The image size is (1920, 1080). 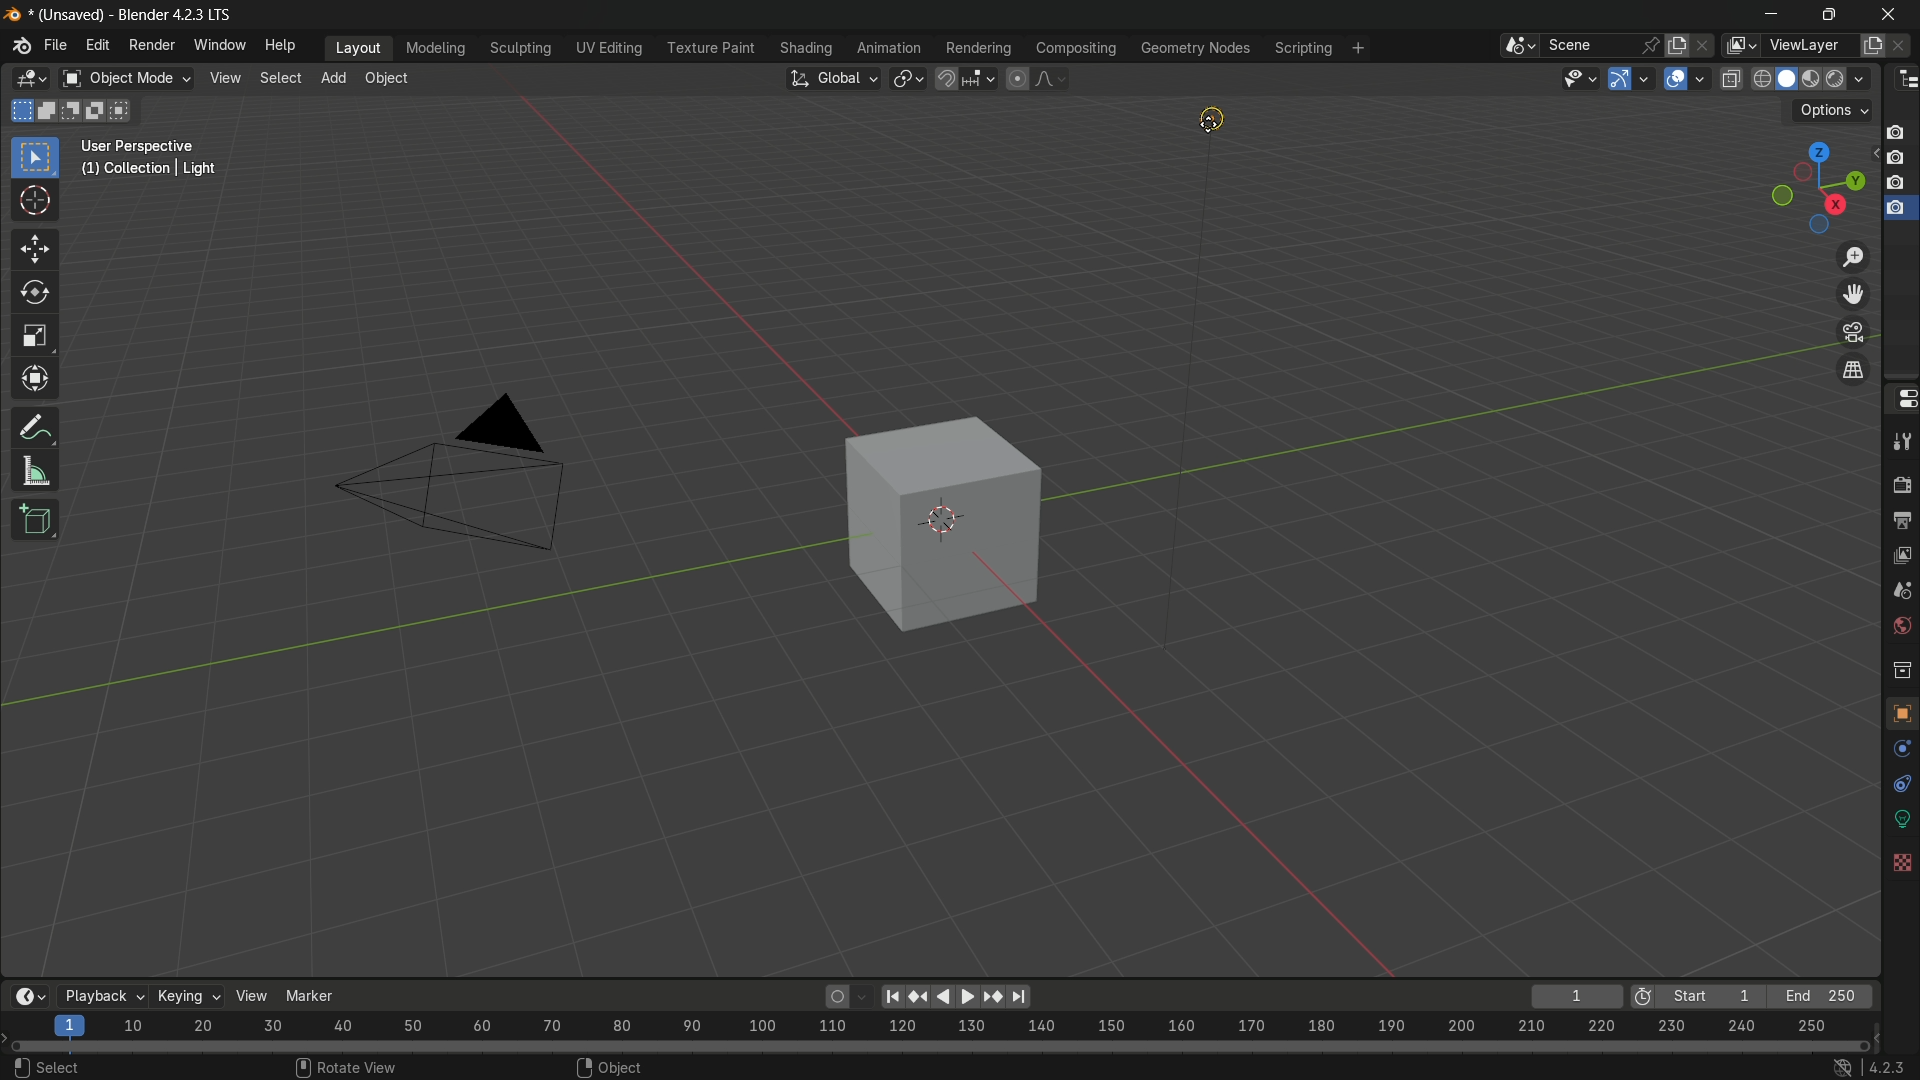 What do you see at coordinates (1359, 48) in the screenshot?
I see `add workspace` at bounding box center [1359, 48].